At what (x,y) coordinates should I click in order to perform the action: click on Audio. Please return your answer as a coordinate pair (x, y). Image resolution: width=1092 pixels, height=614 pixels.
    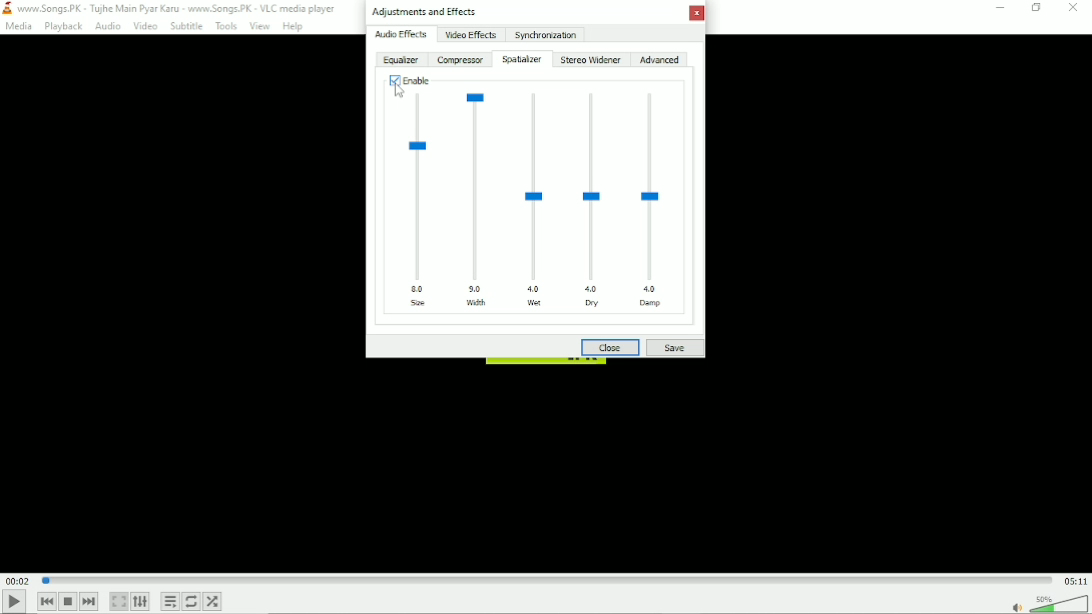
    Looking at the image, I should click on (107, 26).